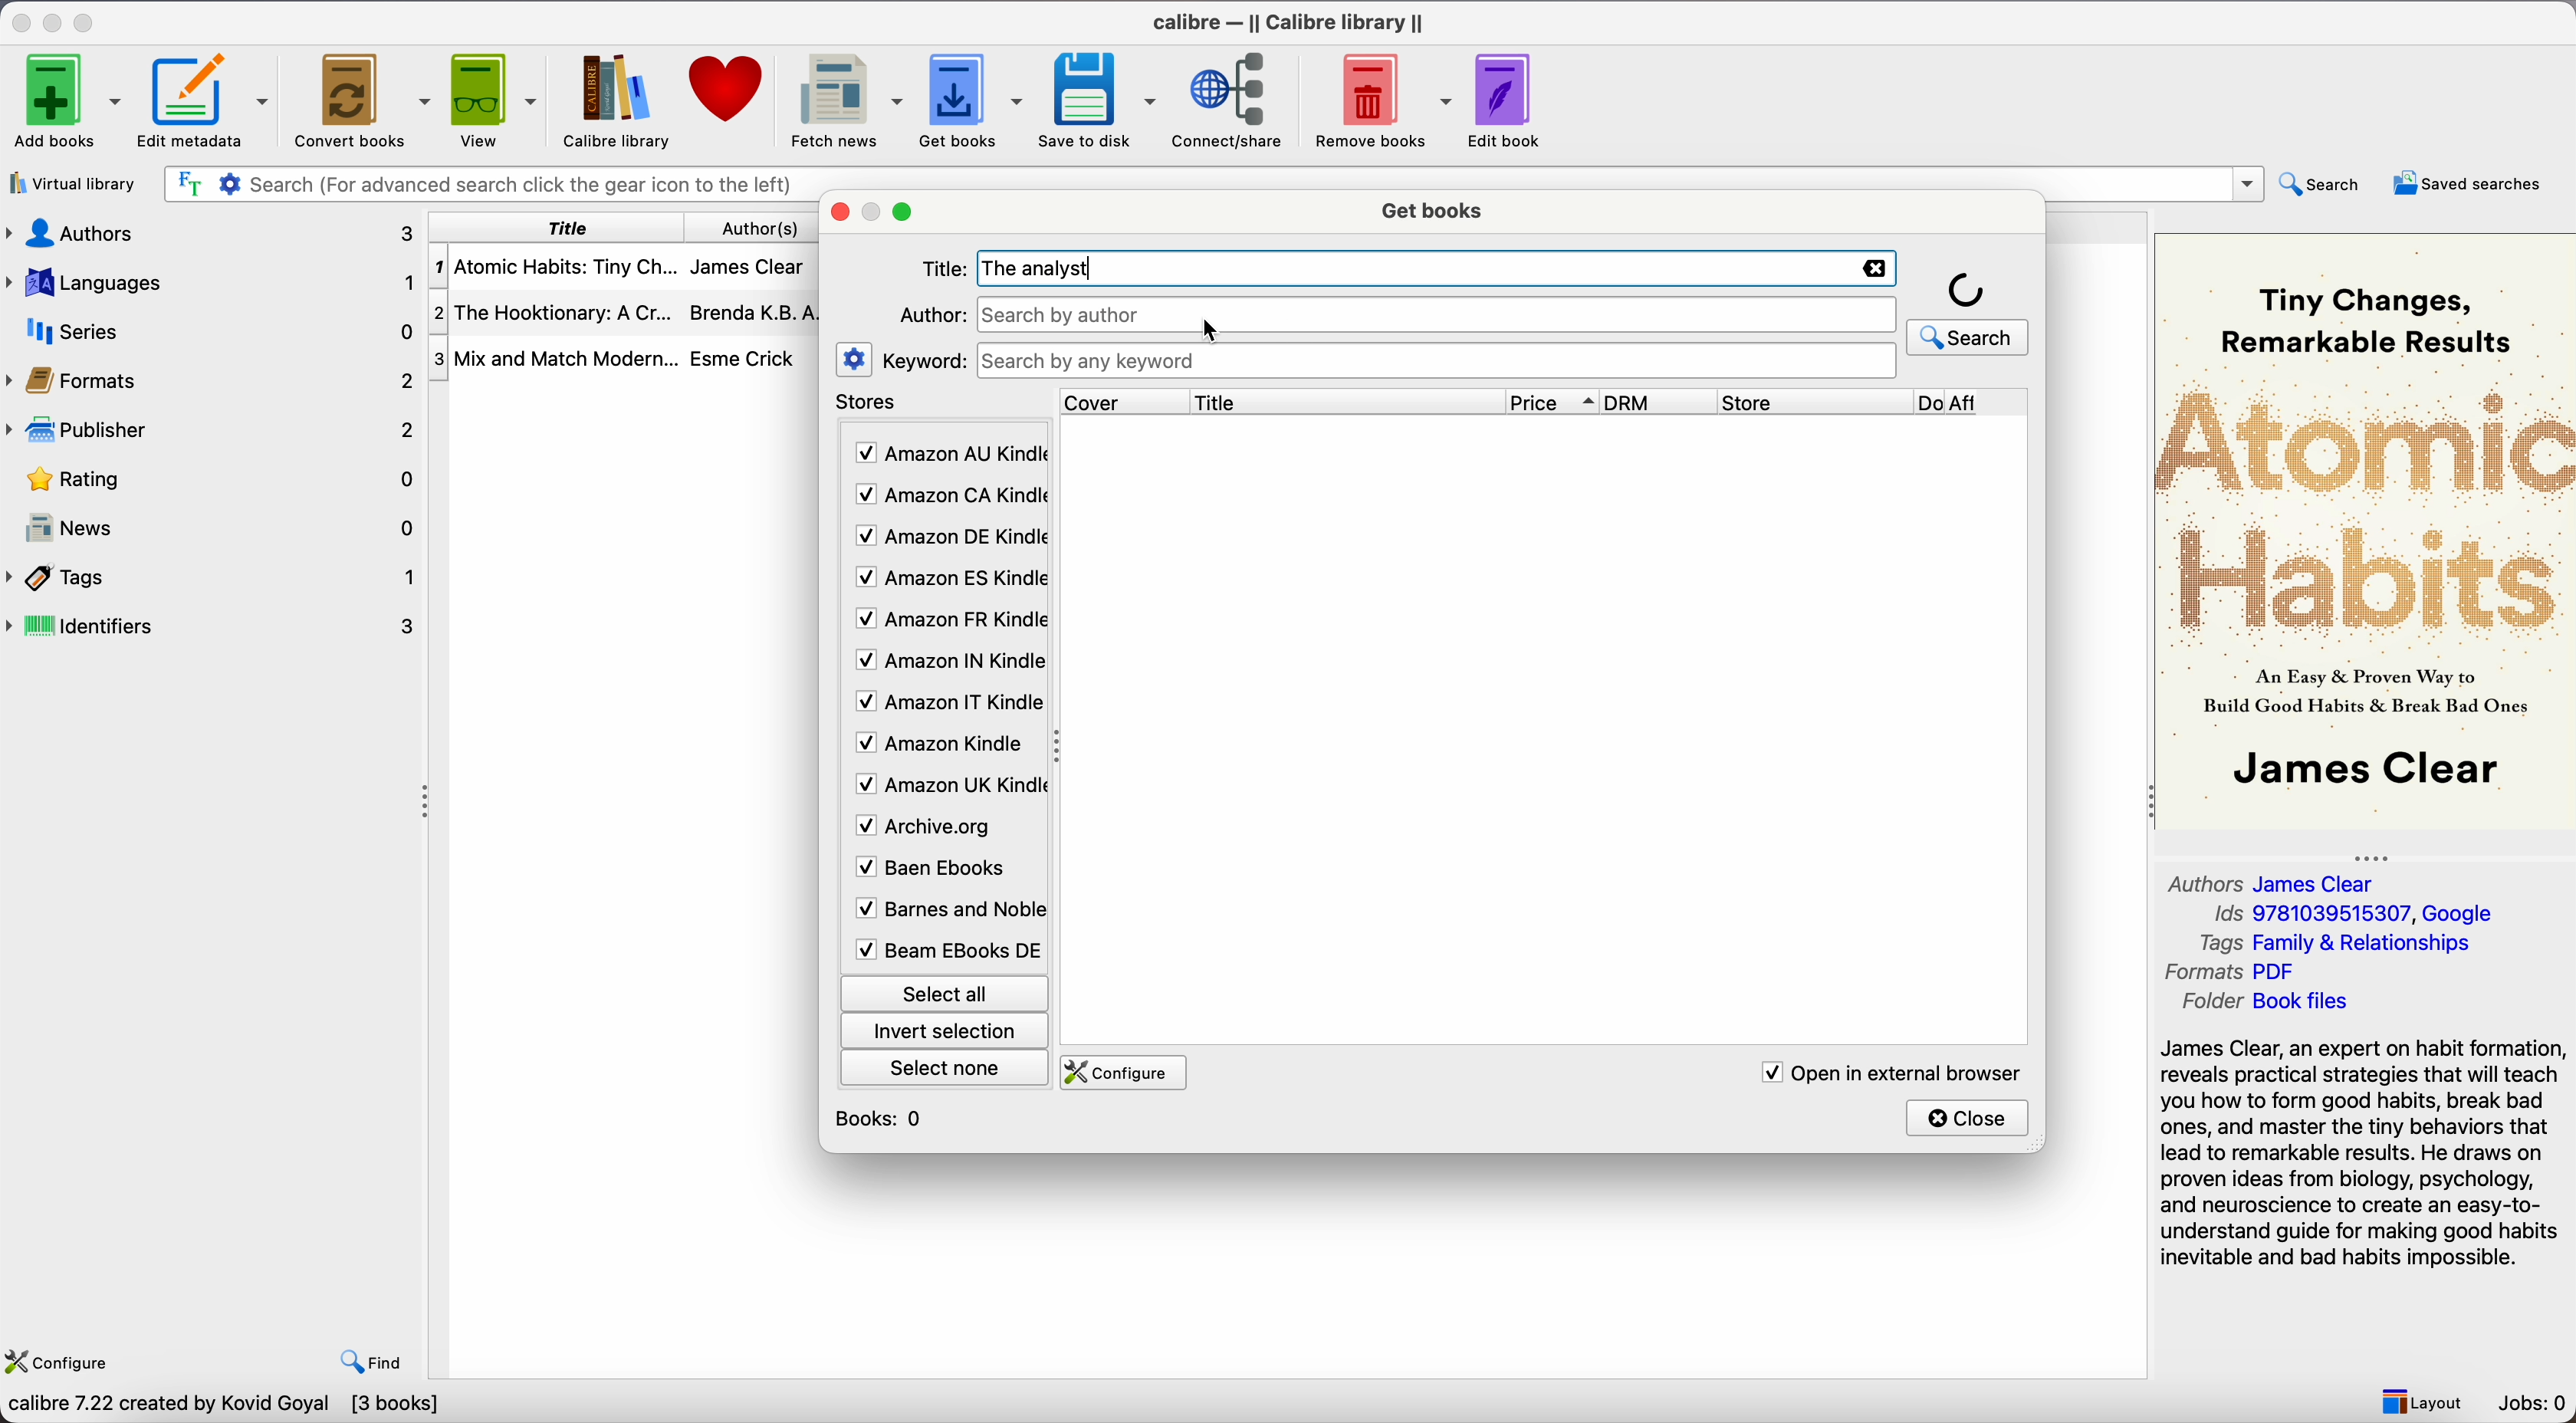  Describe the element at coordinates (1207, 180) in the screenshot. I see `search bar` at that location.